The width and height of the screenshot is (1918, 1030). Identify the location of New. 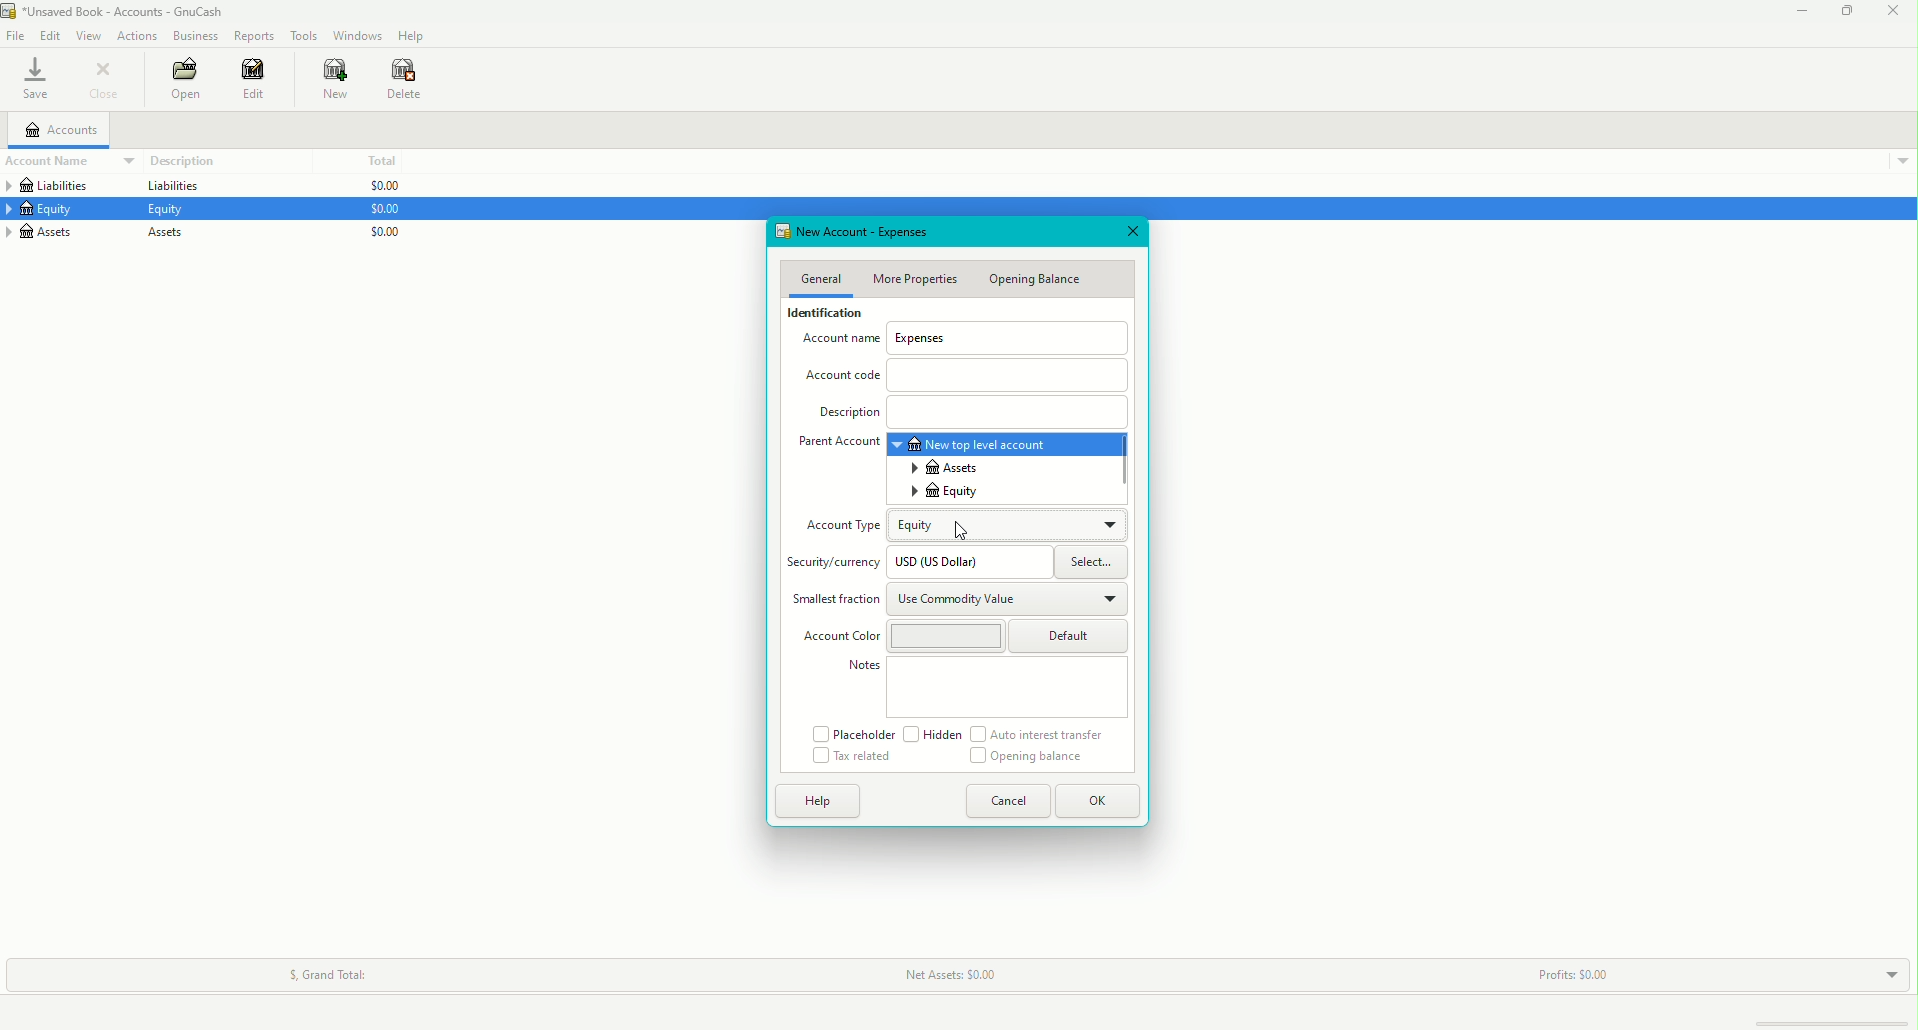
(331, 80).